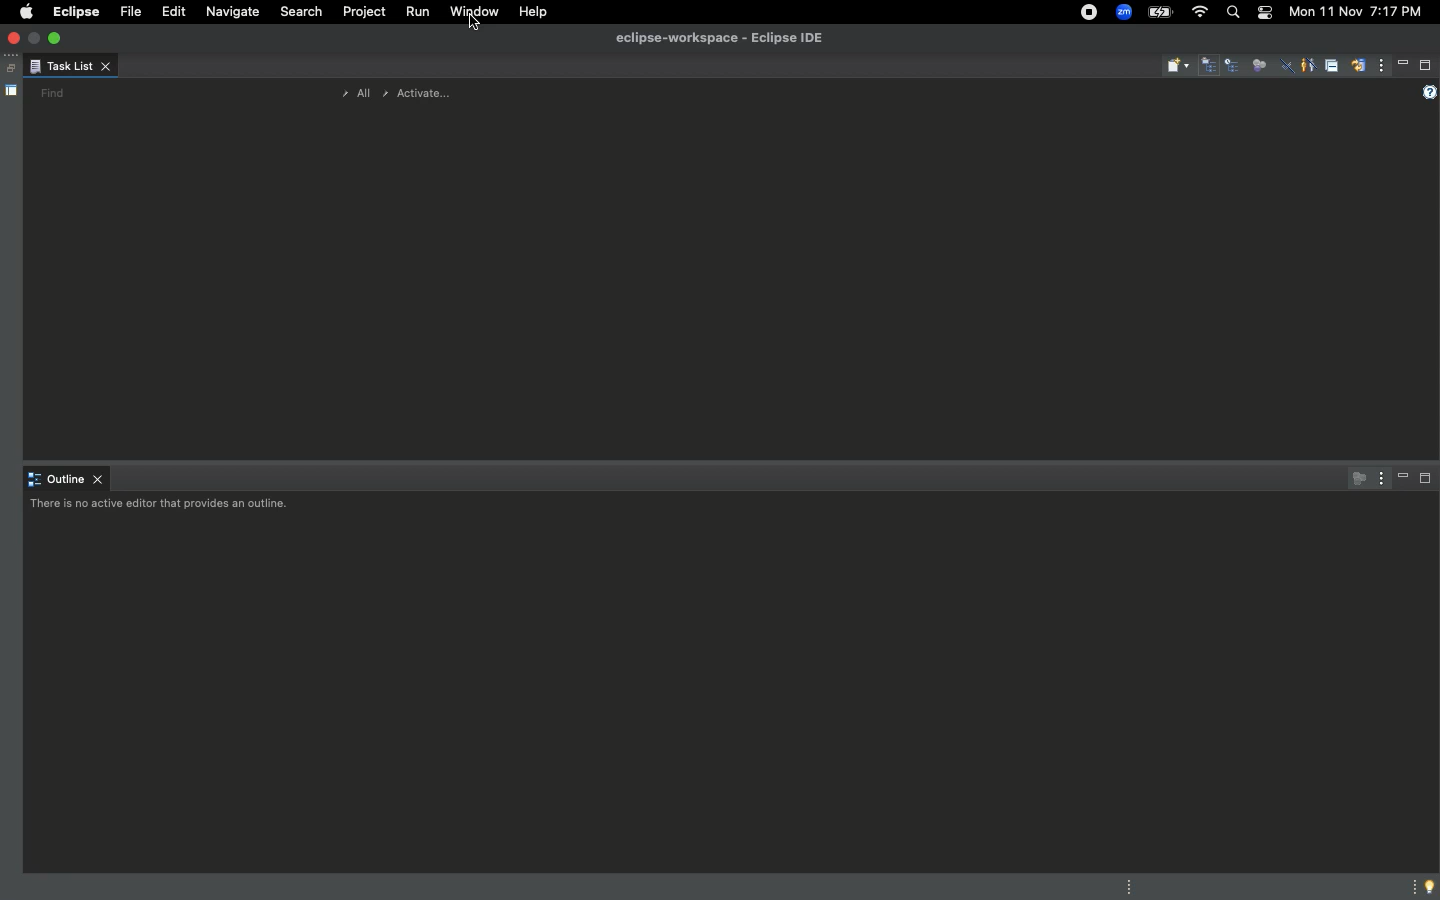 This screenshot has height=900, width=1440. What do you see at coordinates (1404, 478) in the screenshot?
I see `Minimize` at bounding box center [1404, 478].